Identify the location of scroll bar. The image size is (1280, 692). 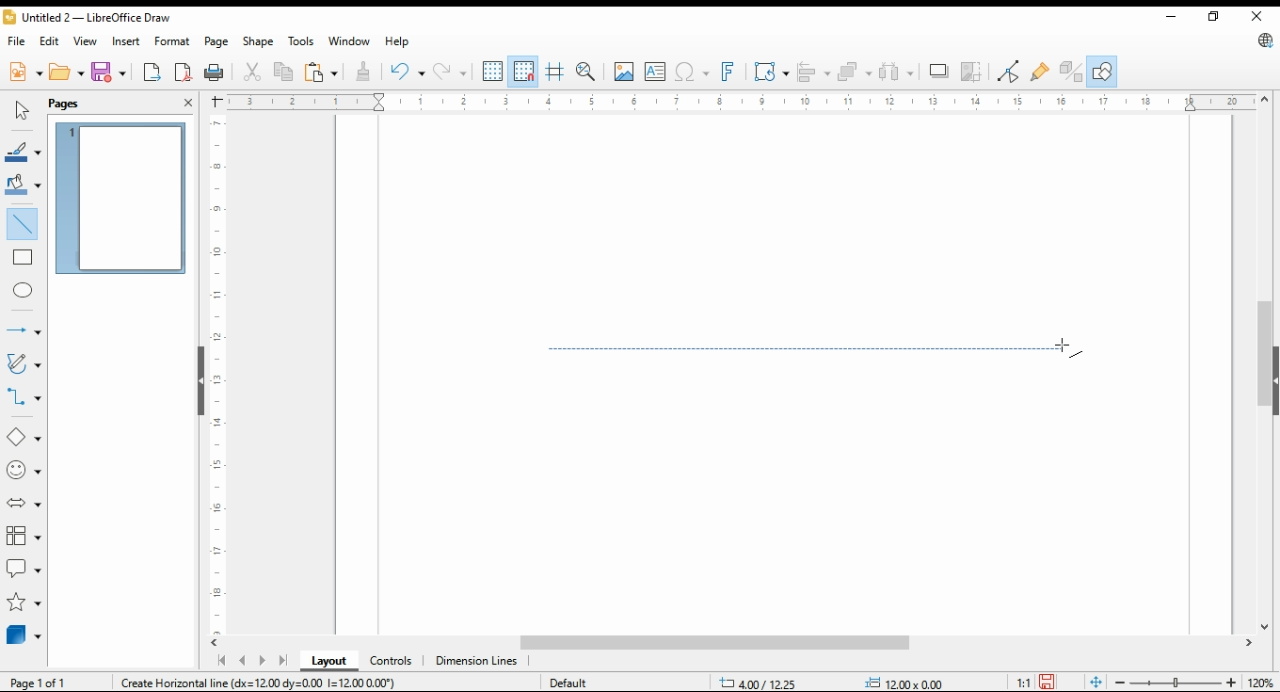
(740, 644).